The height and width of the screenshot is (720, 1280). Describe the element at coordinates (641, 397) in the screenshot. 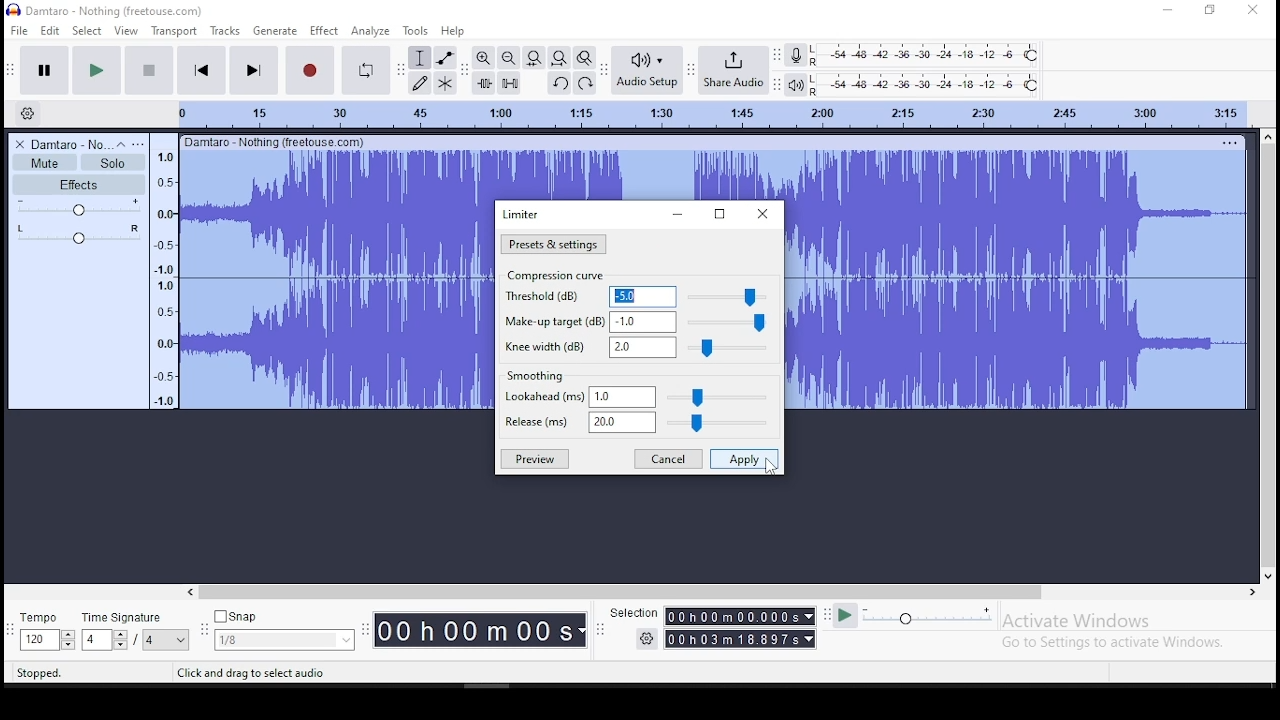

I see `lookahead` at that location.